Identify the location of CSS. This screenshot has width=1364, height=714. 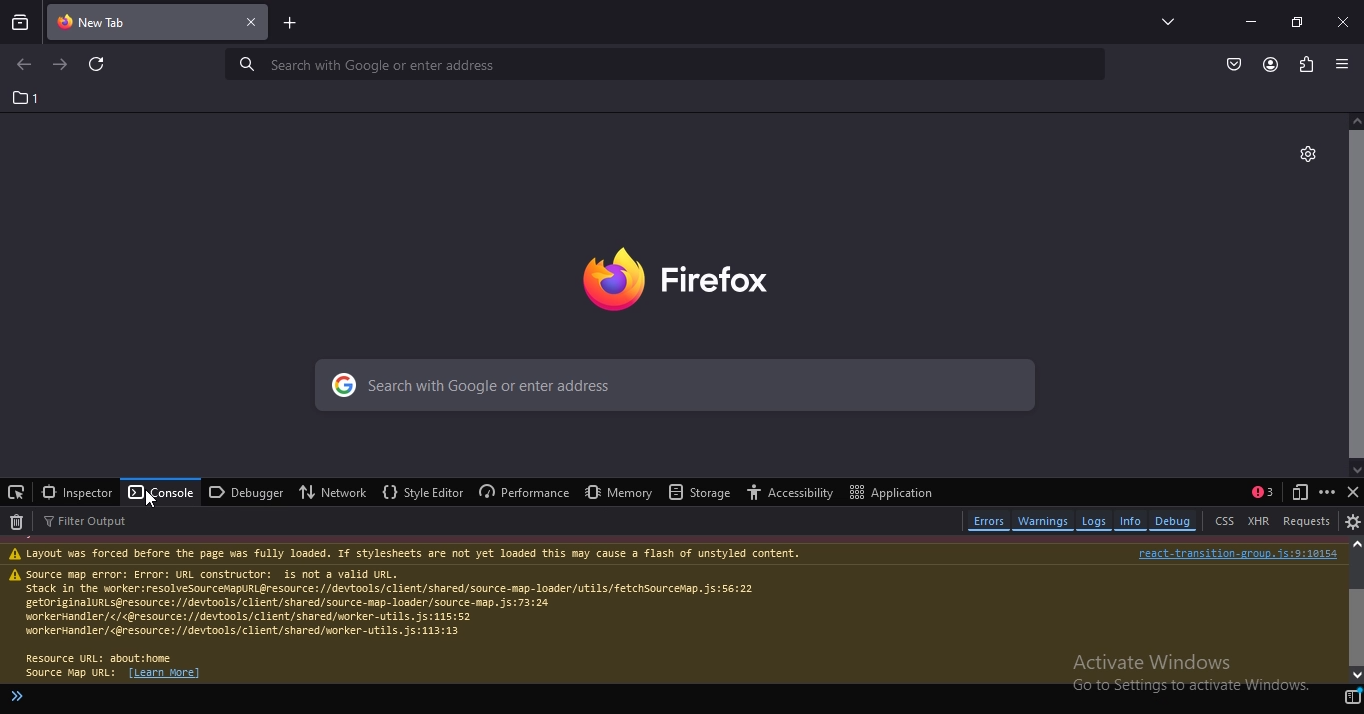
(1226, 519).